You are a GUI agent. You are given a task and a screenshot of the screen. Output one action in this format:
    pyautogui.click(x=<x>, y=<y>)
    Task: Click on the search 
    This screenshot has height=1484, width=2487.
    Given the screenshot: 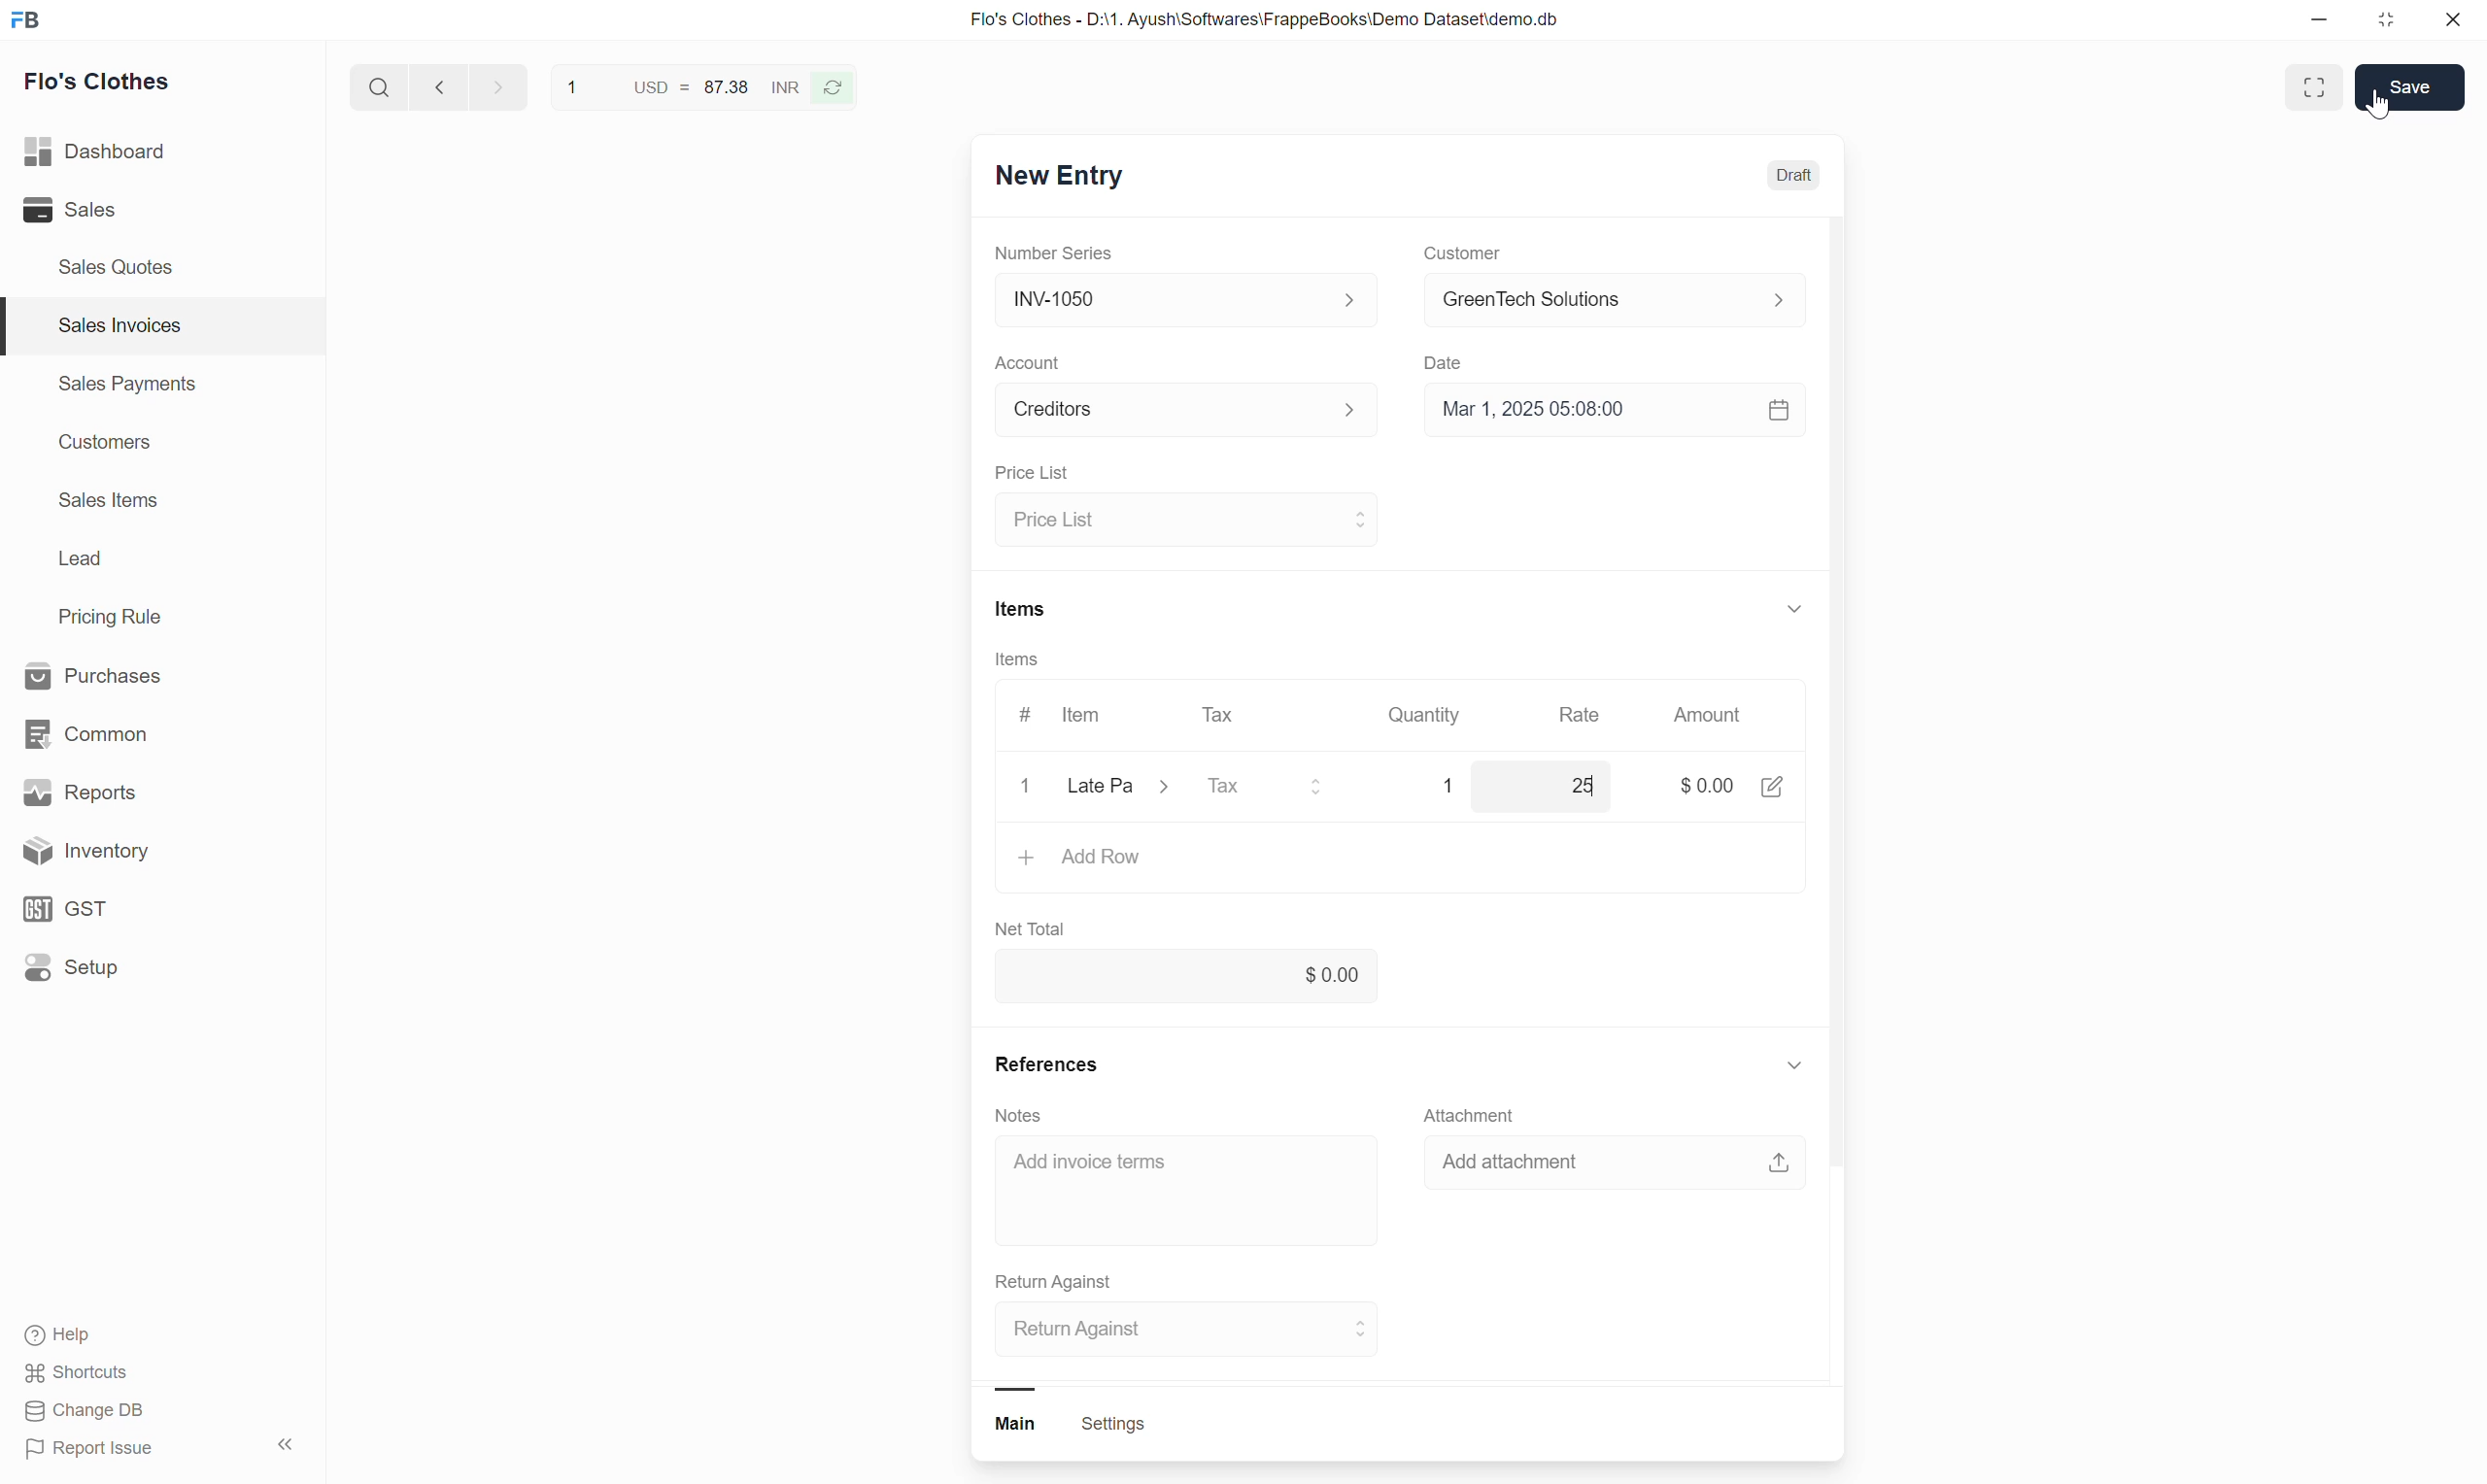 What is the action you would take?
    pyautogui.click(x=375, y=92)
    